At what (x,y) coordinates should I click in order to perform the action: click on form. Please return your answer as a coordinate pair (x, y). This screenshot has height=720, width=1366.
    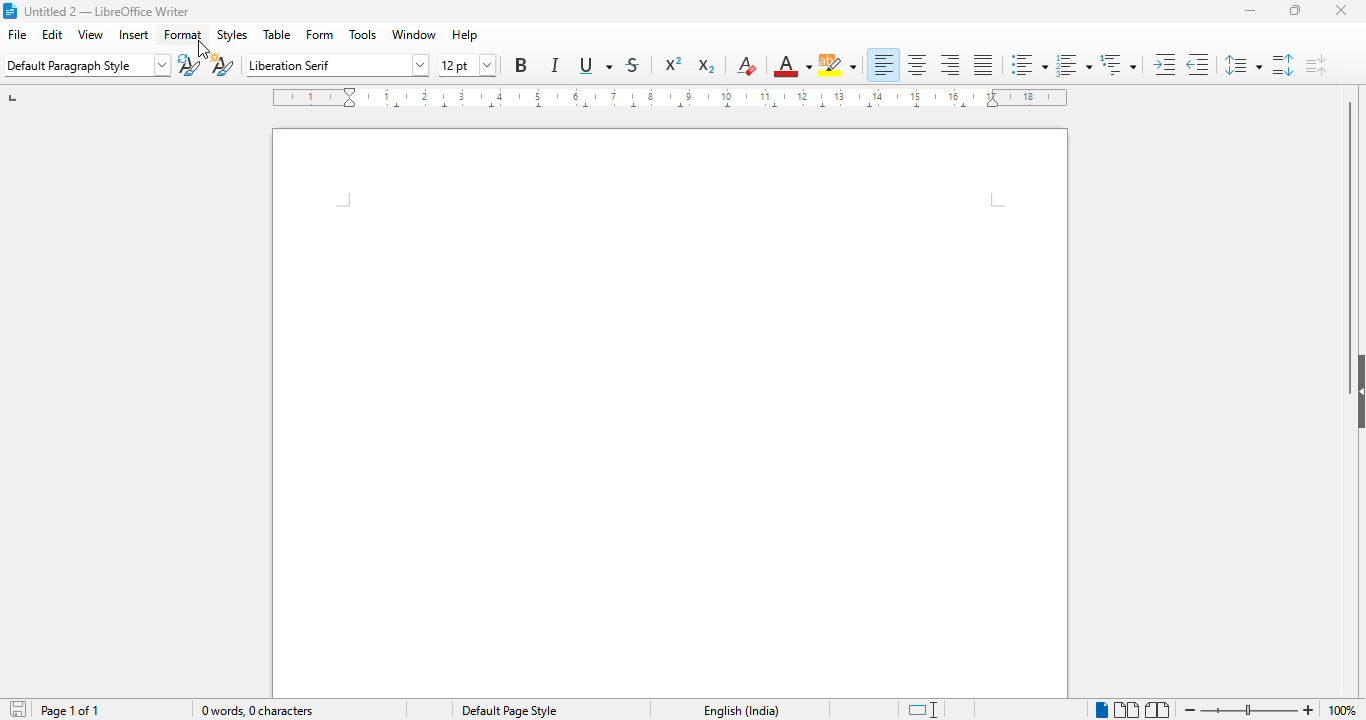
    Looking at the image, I should click on (321, 35).